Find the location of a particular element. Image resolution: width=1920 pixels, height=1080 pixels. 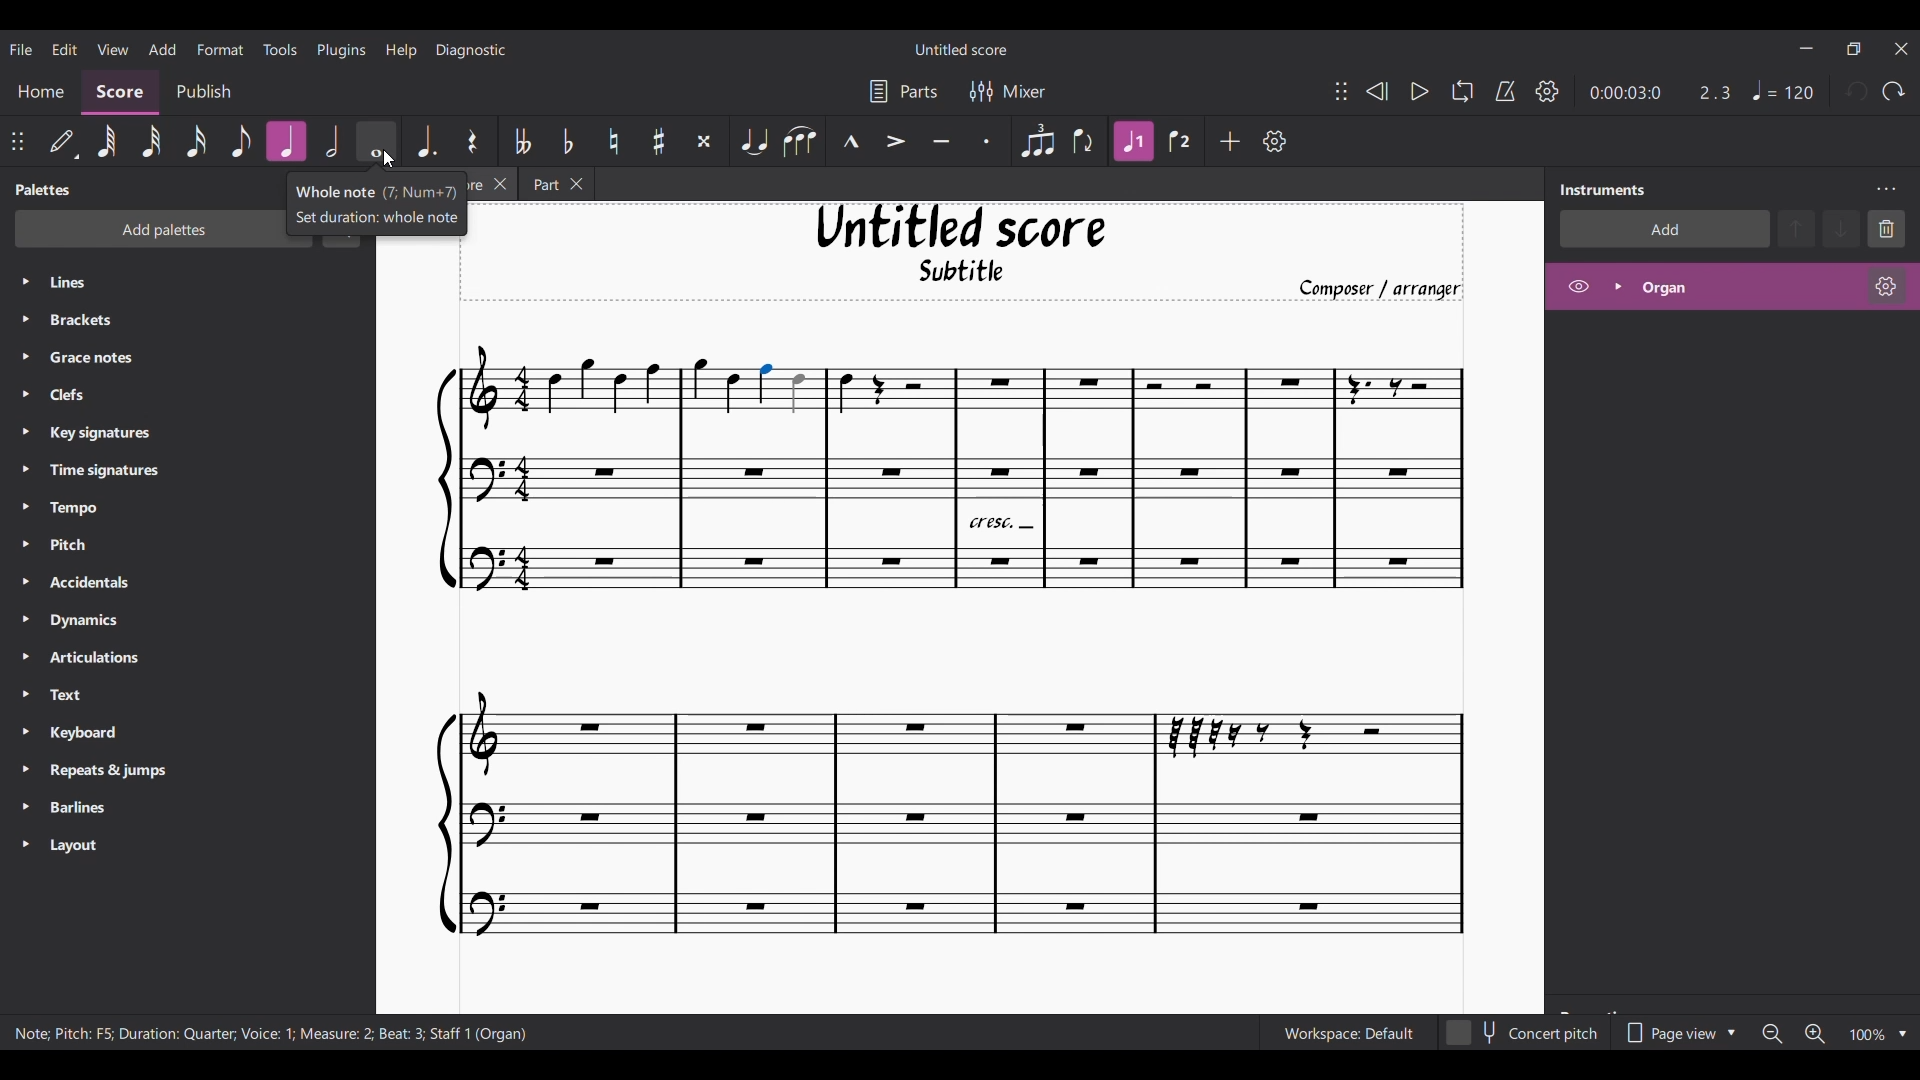

Voice 2 is located at coordinates (1180, 141).